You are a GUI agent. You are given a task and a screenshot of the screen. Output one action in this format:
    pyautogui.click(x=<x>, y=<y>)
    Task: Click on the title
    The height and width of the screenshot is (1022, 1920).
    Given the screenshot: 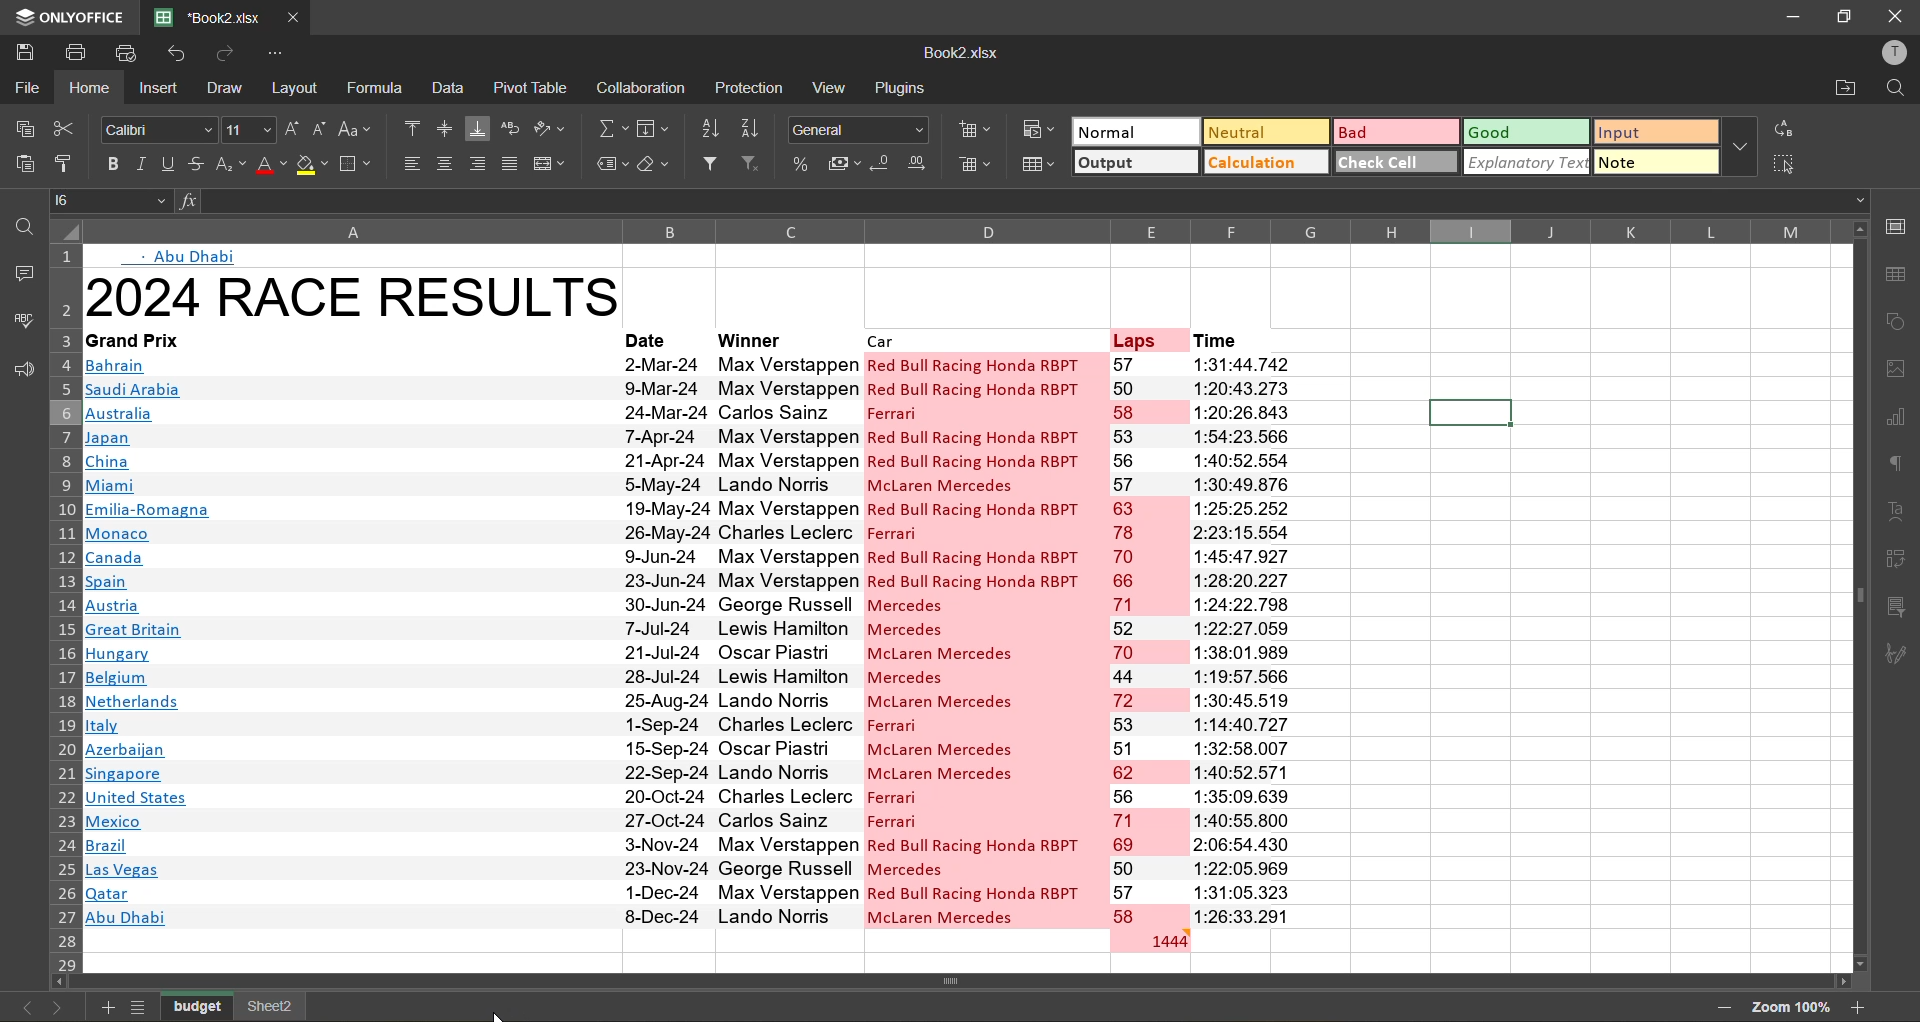 What is the action you would take?
    pyautogui.click(x=351, y=292)
    